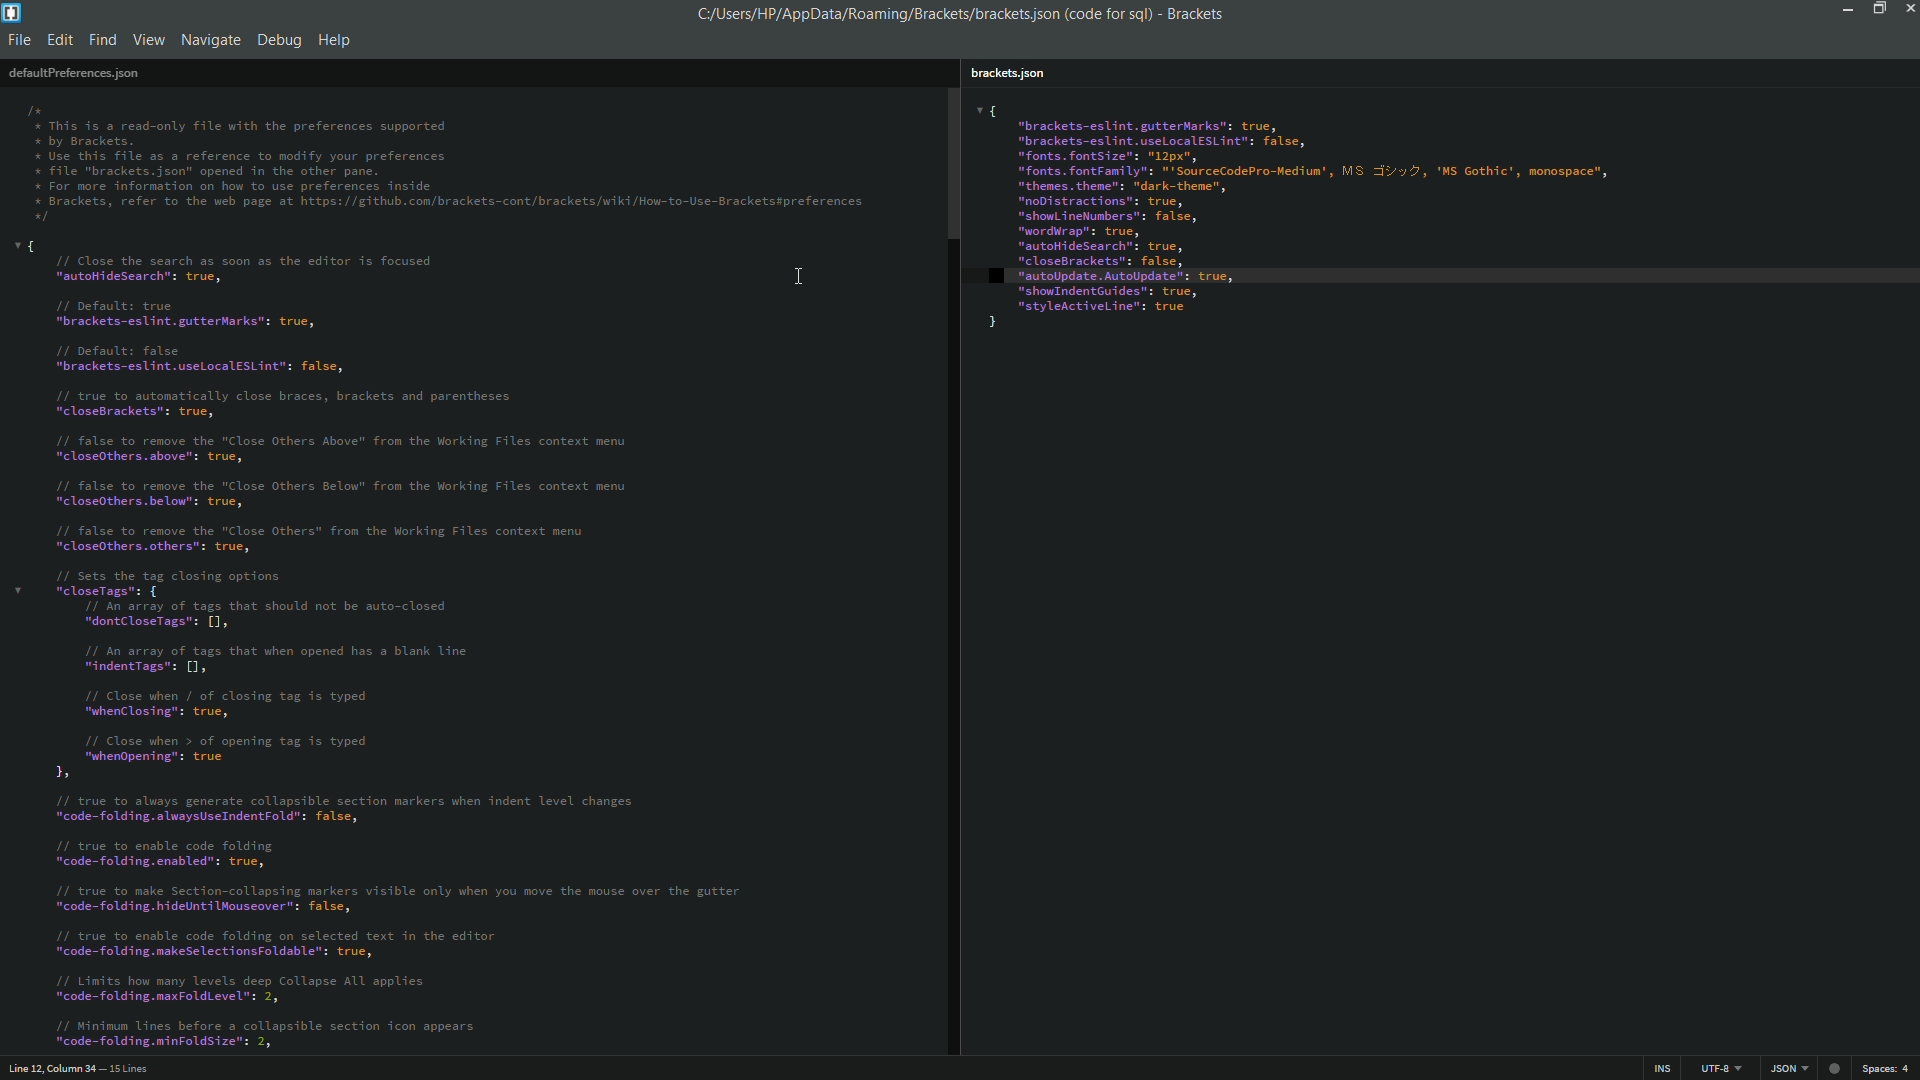 The width and height of the screenshot is (1920, 1080). I want to click on help menu, so click(336, 40).